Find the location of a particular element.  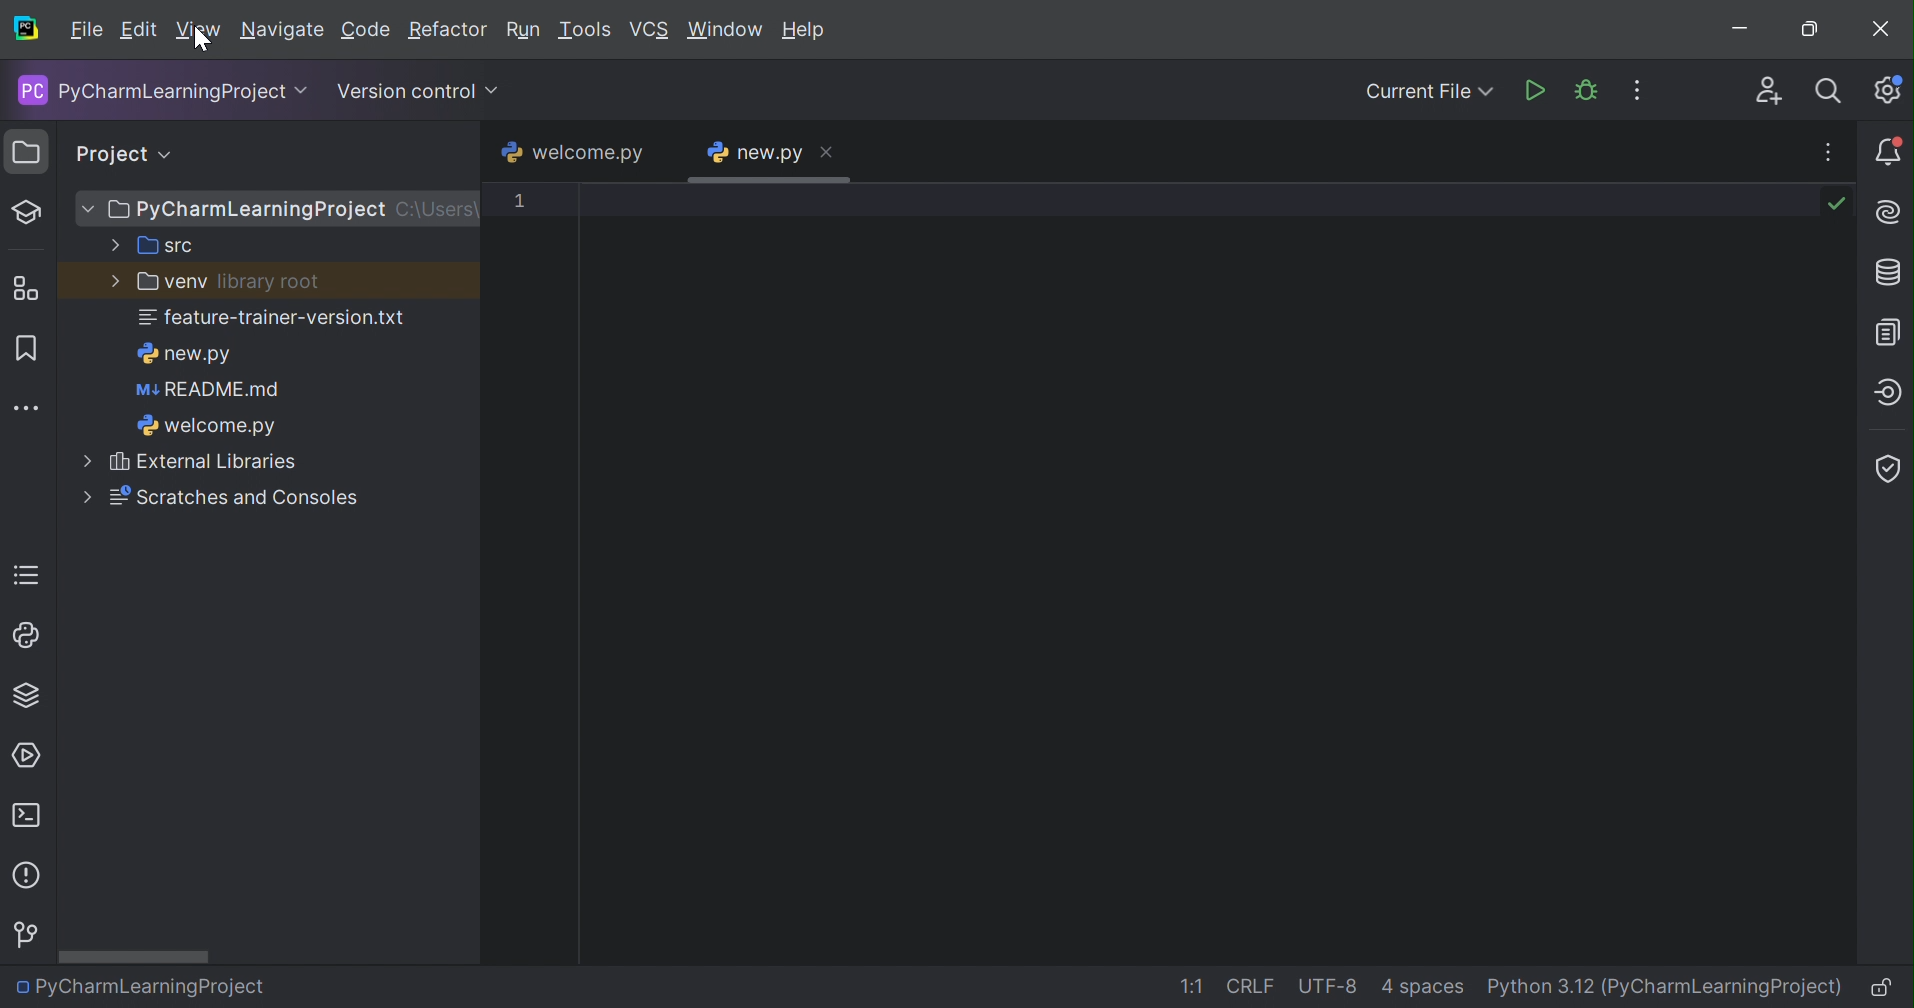

Scroll bar is located at coordinates (134, 956).